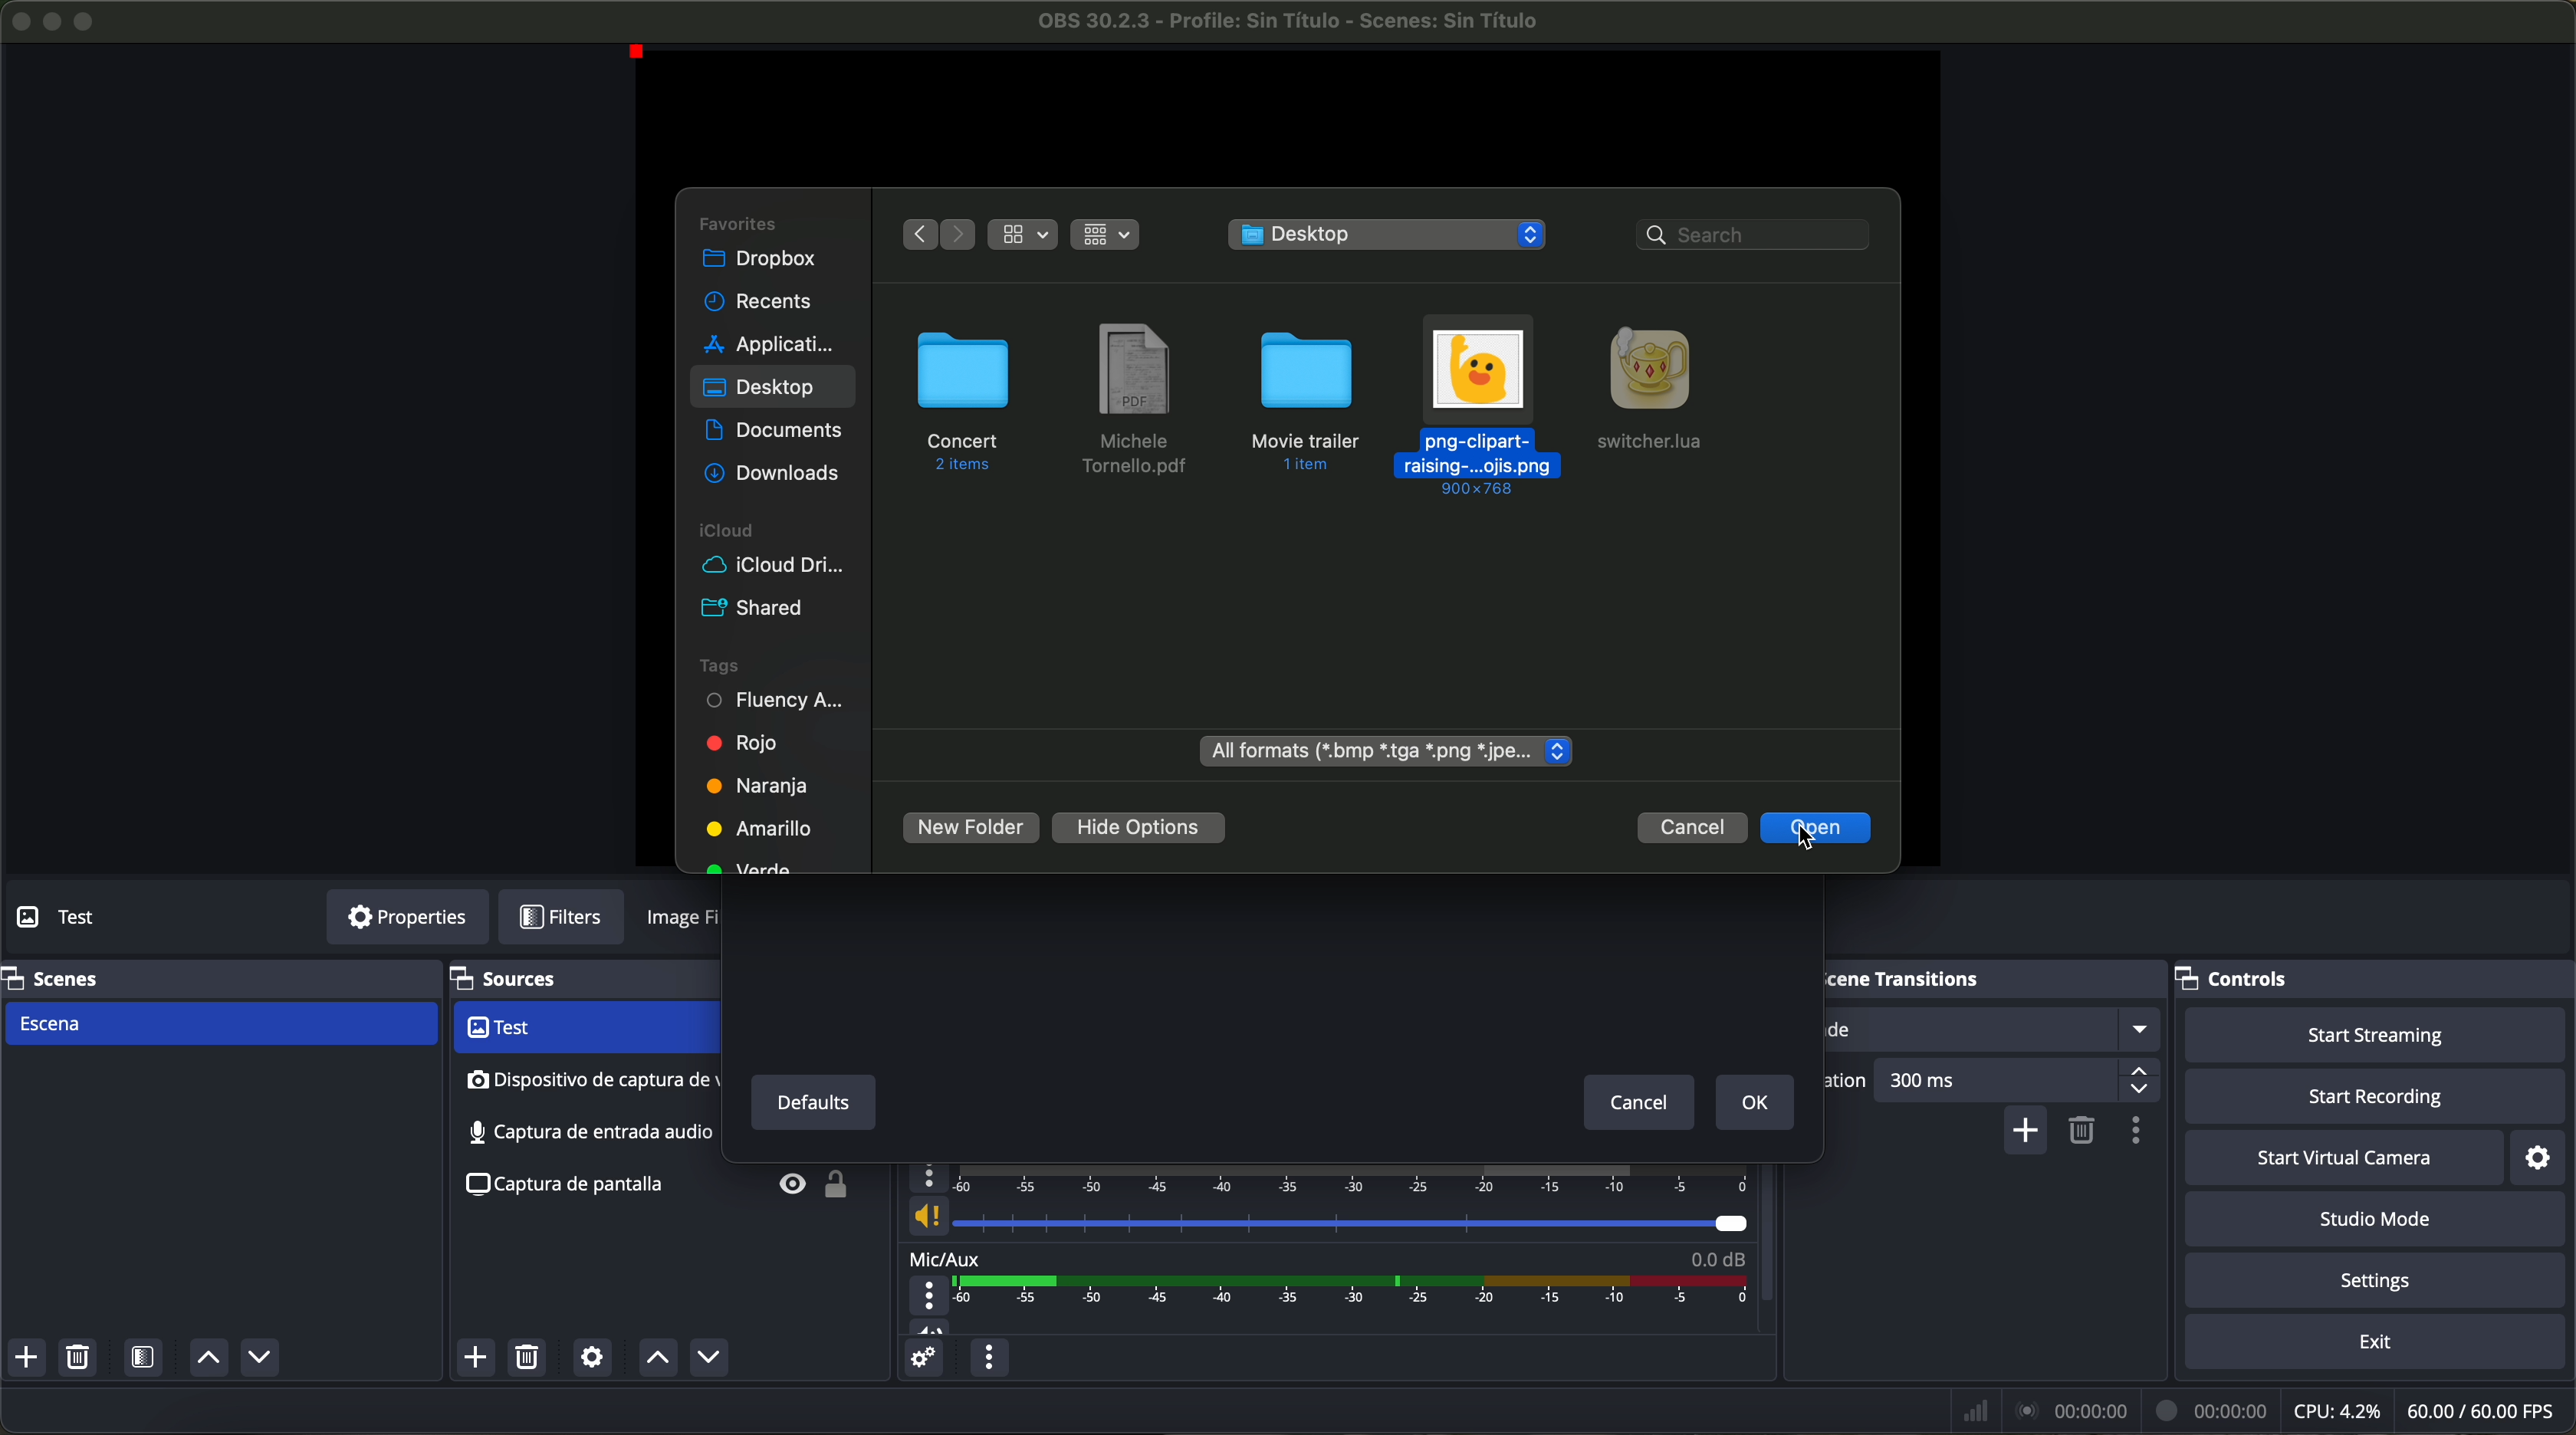  Describe the element at coordinates (1693, 828) in the screenshot. I see `cancel button` at that location.